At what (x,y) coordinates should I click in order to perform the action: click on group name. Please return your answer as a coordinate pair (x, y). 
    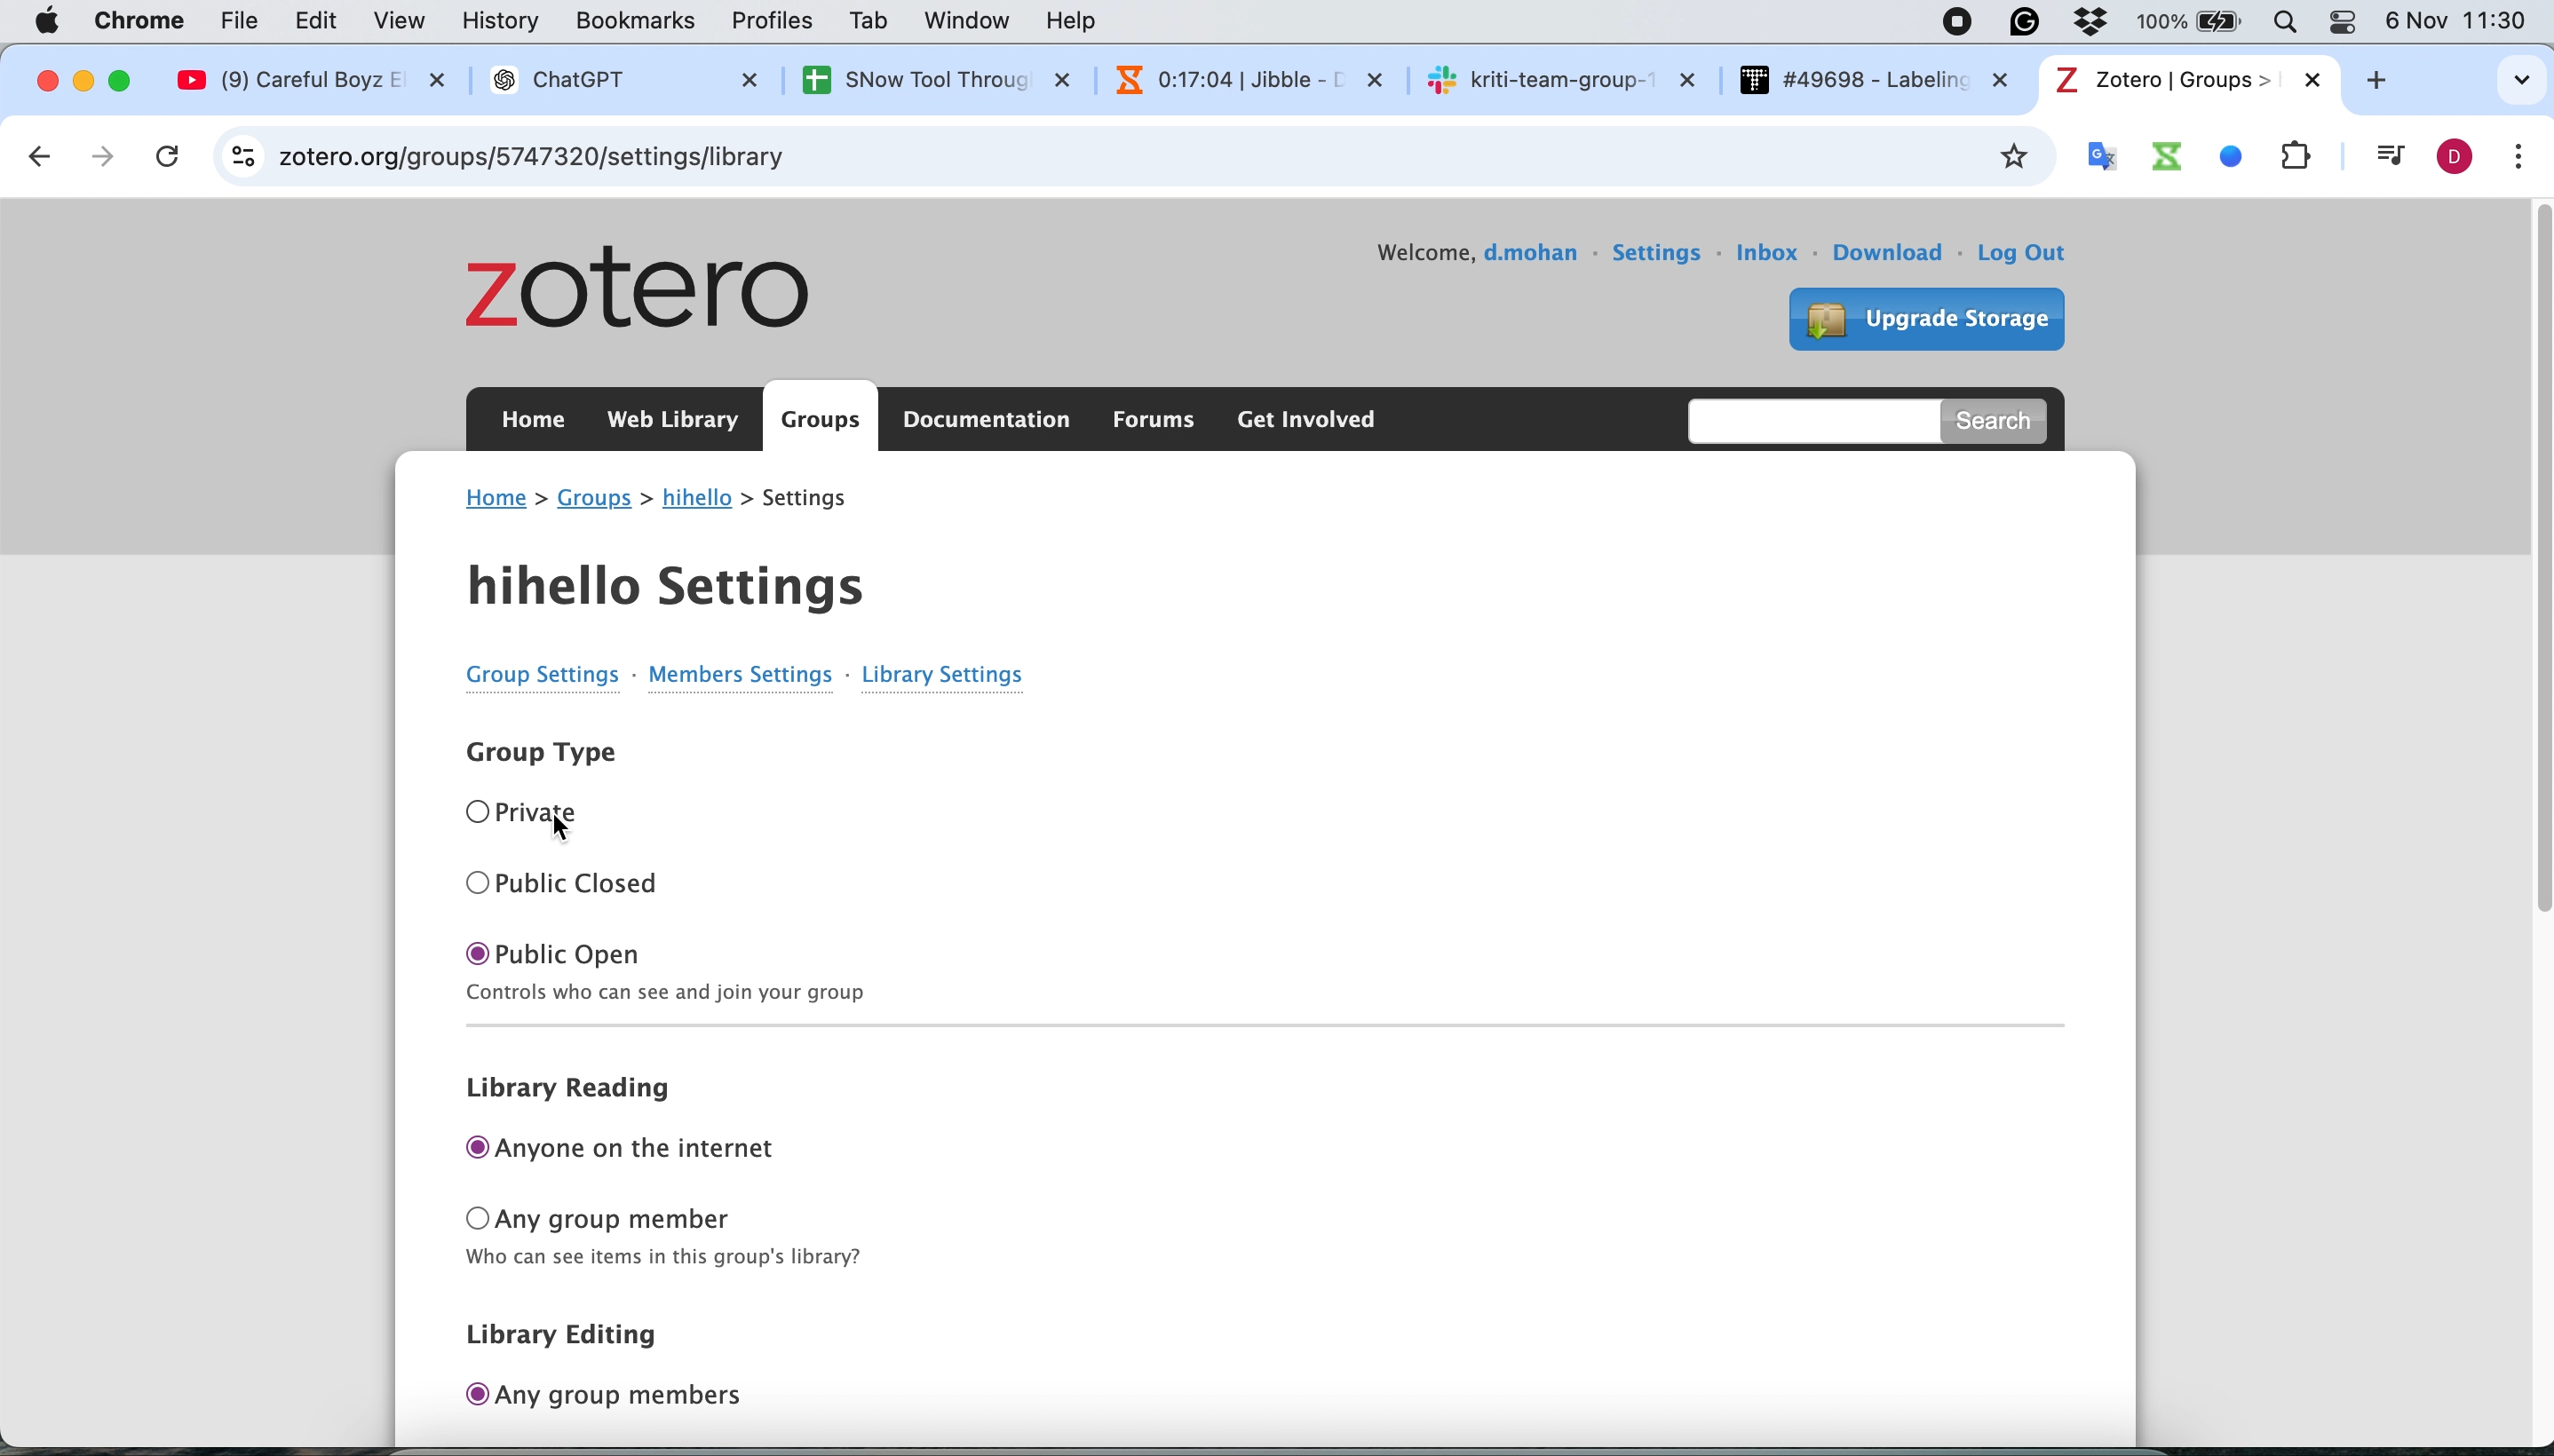
    Looking at the image, I should click on (697, 500).